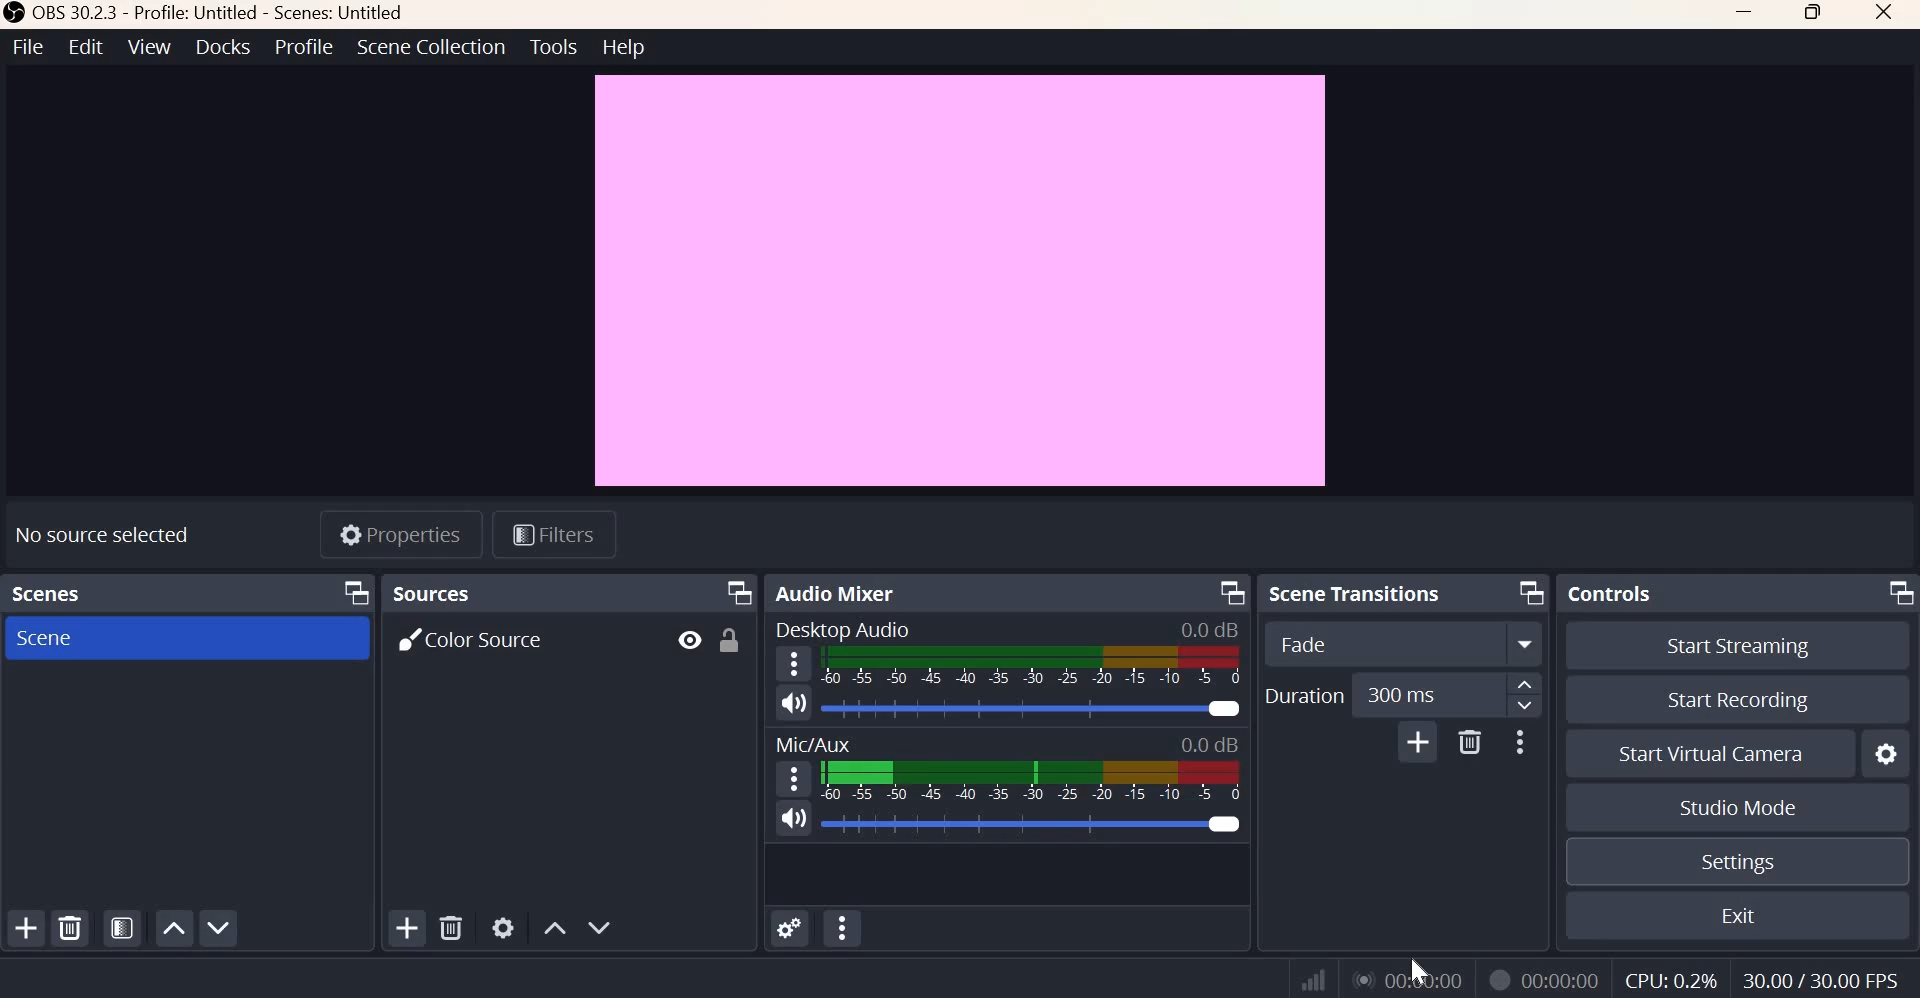 The image size is (1920, 998). I want to click on Sources, so click(438, 594).